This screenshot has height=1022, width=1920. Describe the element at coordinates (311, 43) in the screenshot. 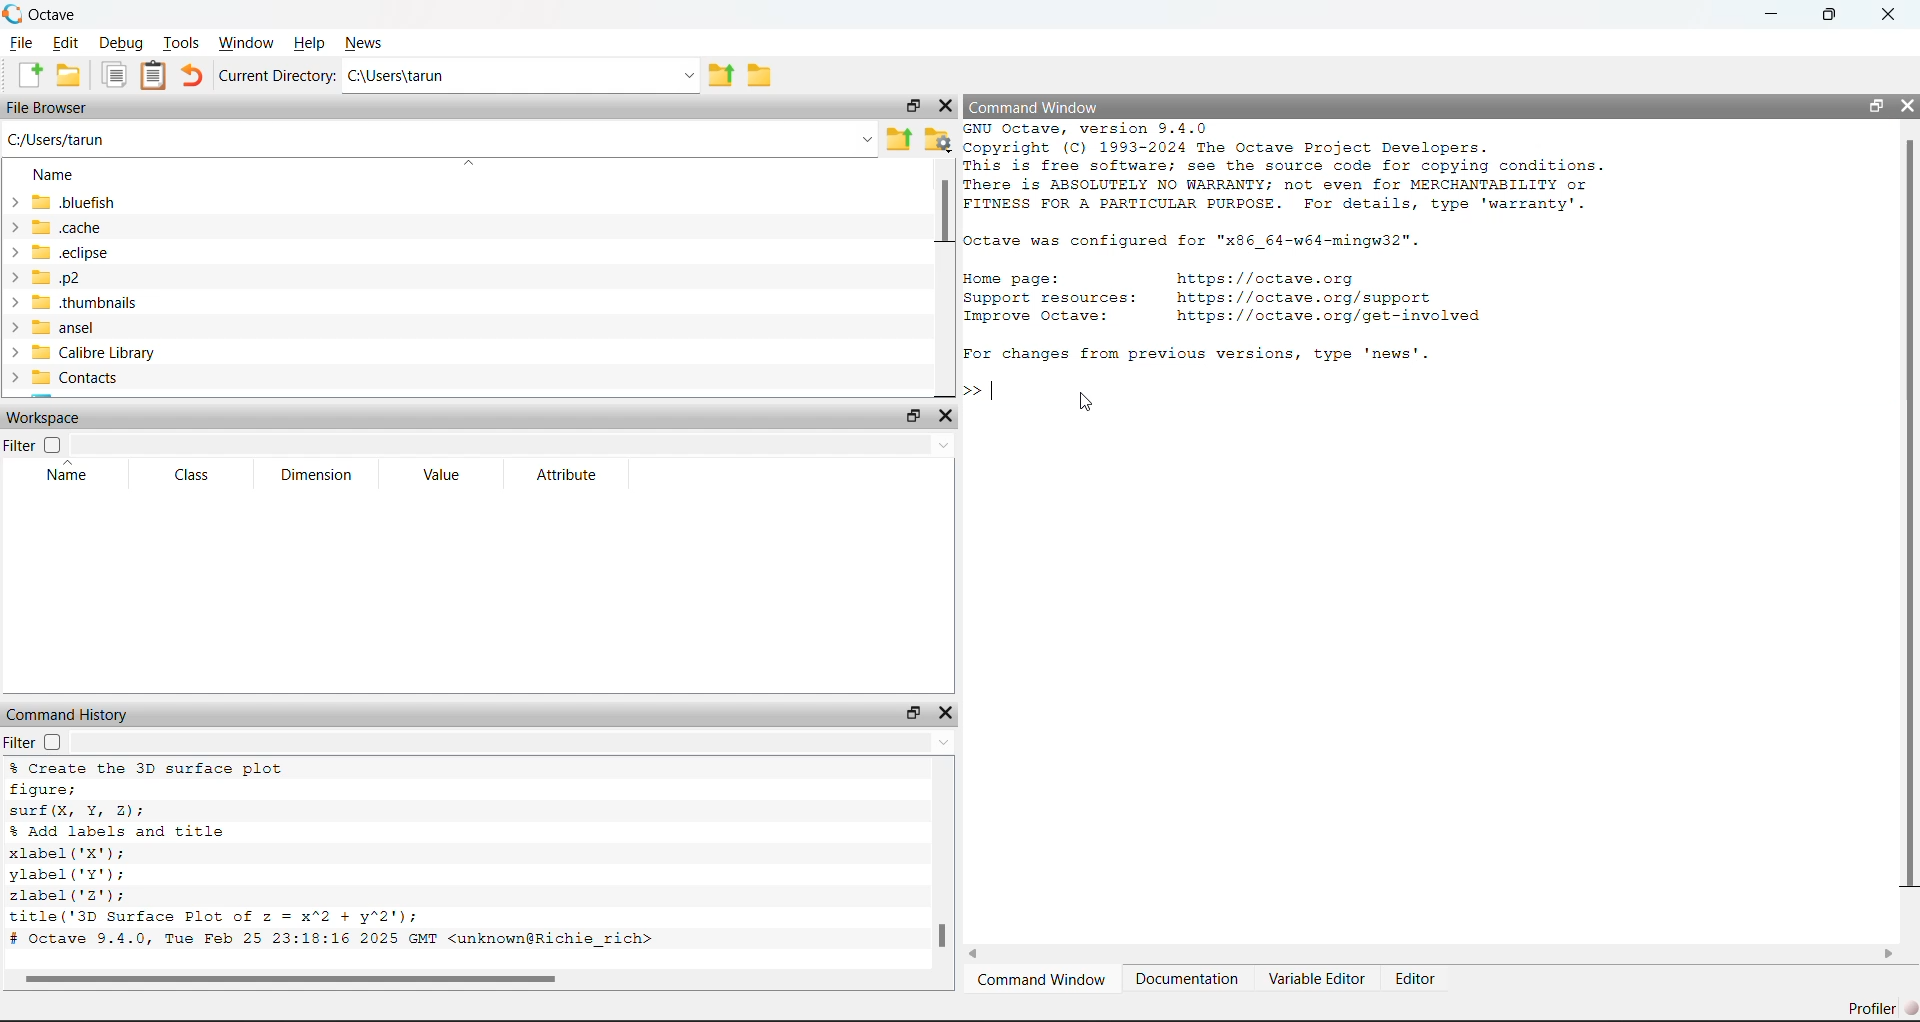

I see `Help` at that location.